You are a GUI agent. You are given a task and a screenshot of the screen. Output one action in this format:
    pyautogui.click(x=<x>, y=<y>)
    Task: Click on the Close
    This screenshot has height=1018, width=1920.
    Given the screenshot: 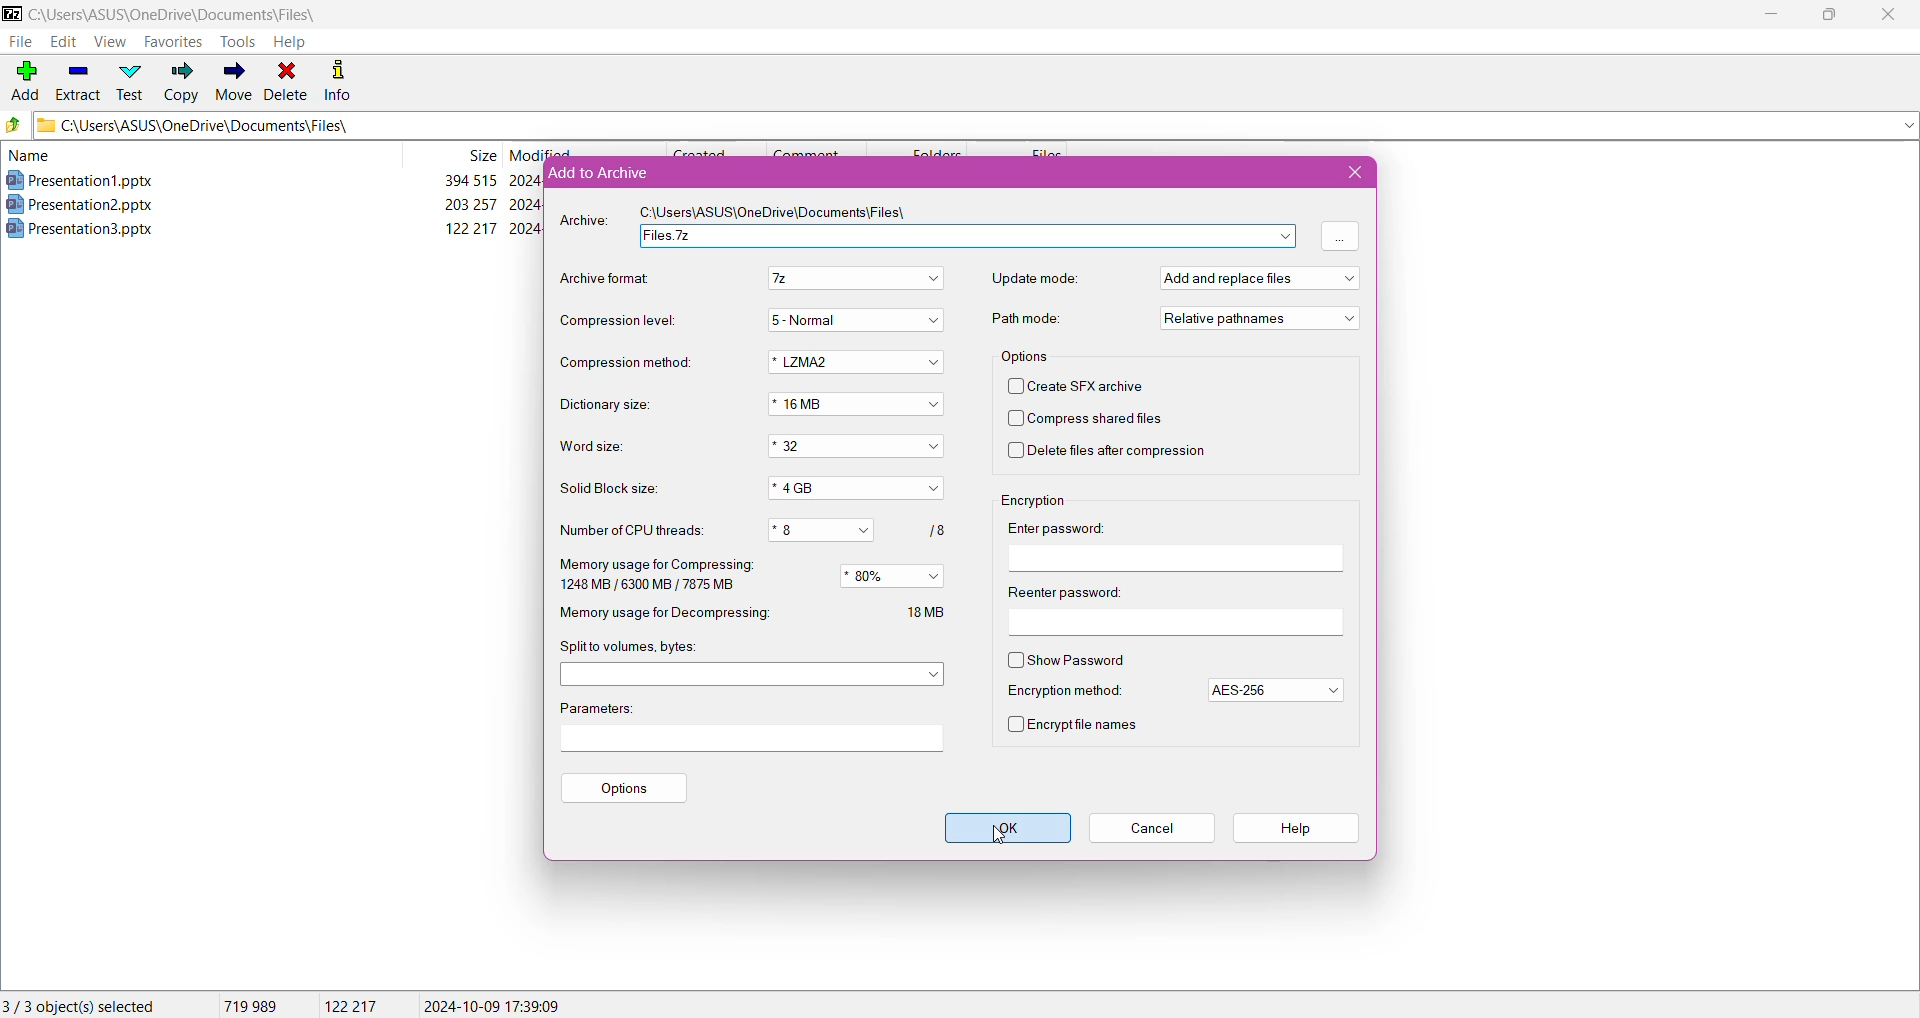 What is the action you would take?
    pyautogui.click(x=1349, y=173)
    